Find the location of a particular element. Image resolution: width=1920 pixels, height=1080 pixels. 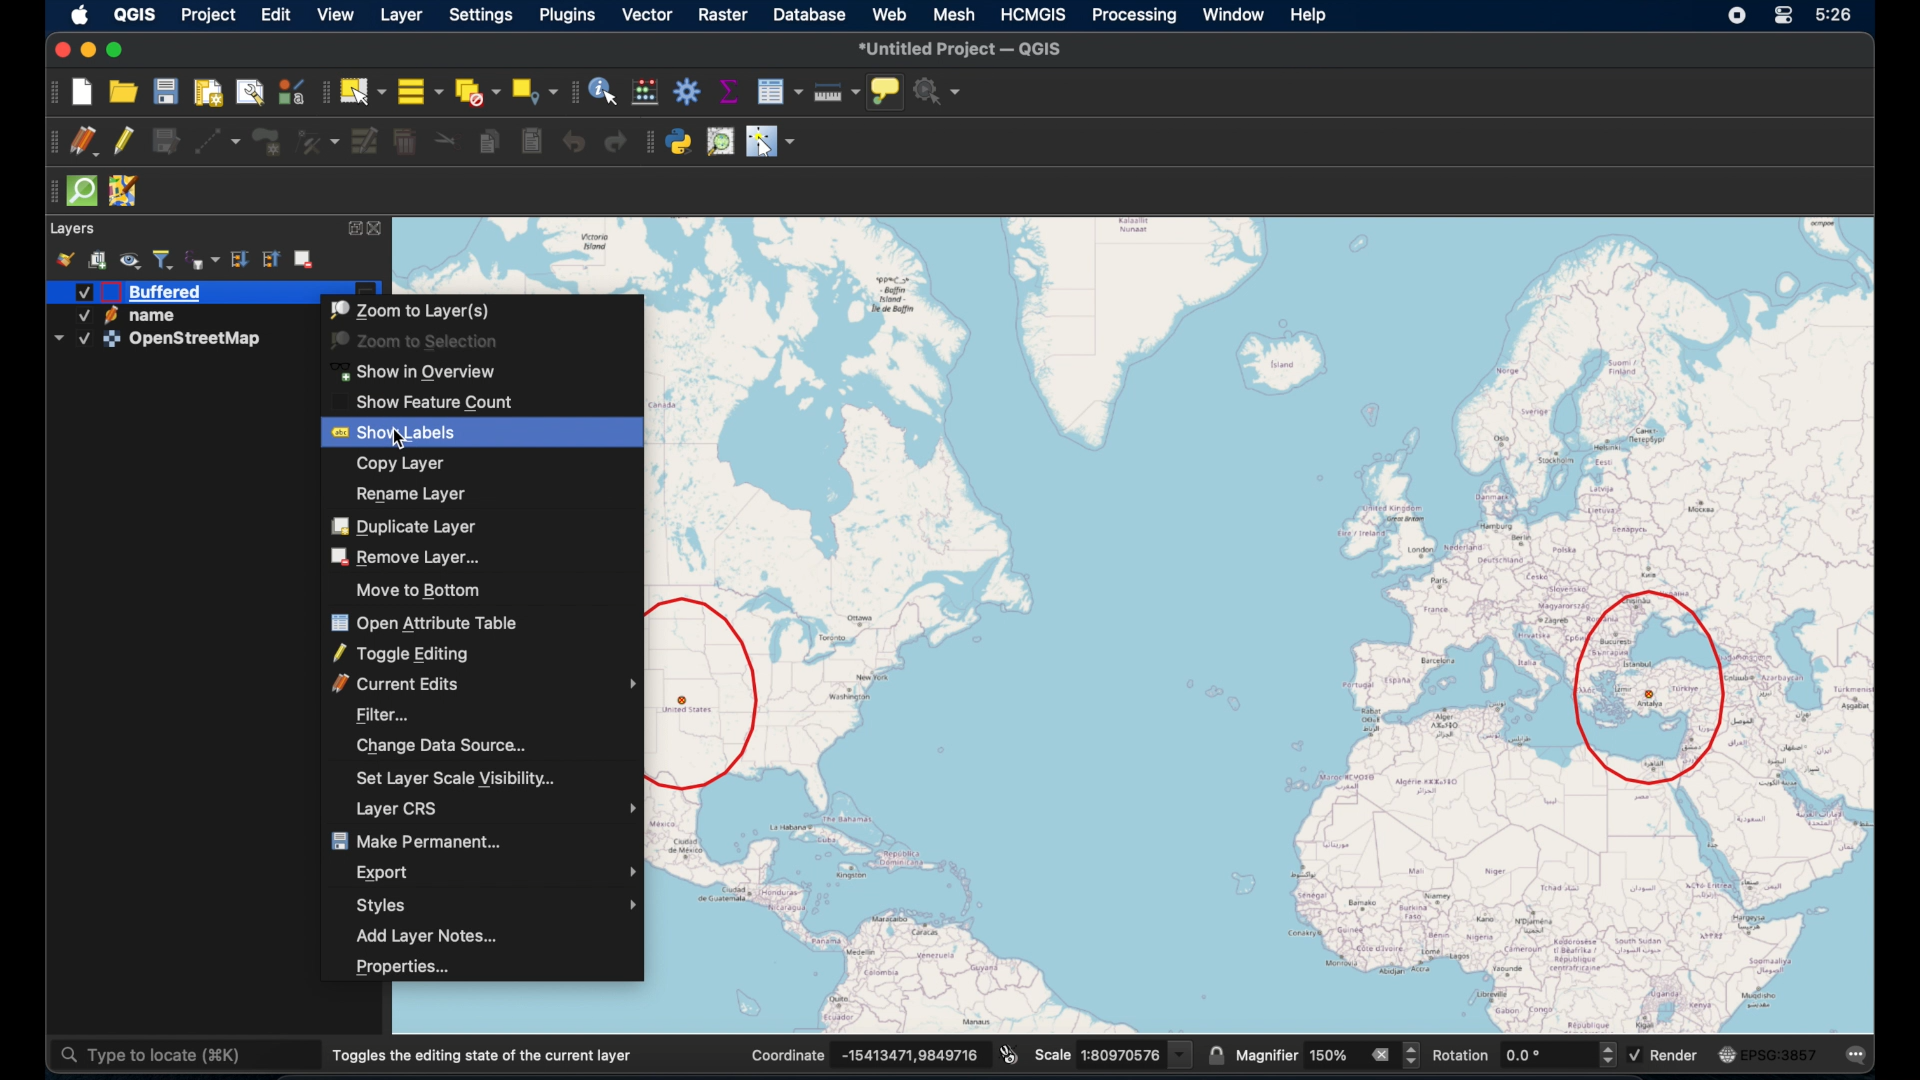

maximize is located at coordinates (118, 51).